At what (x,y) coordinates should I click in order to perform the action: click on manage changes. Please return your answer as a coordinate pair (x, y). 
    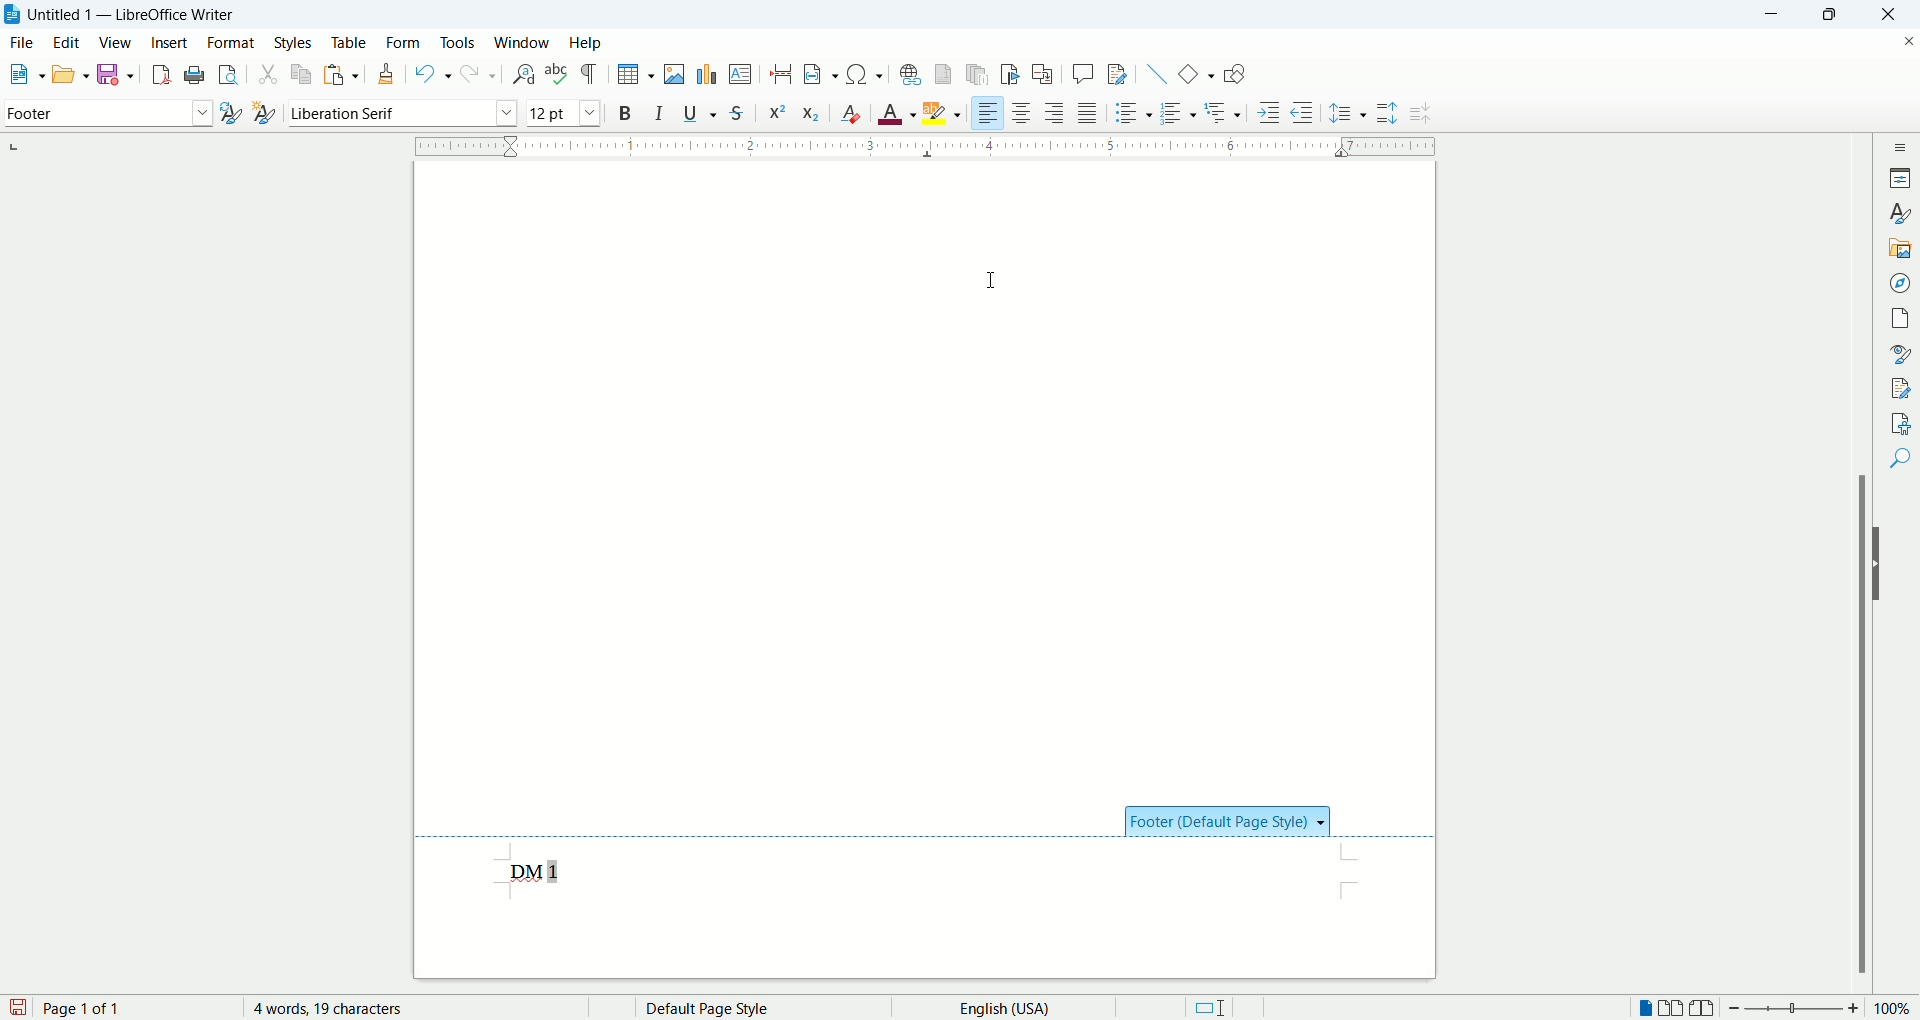
    Looking at the image, I should click on (1902, 389).